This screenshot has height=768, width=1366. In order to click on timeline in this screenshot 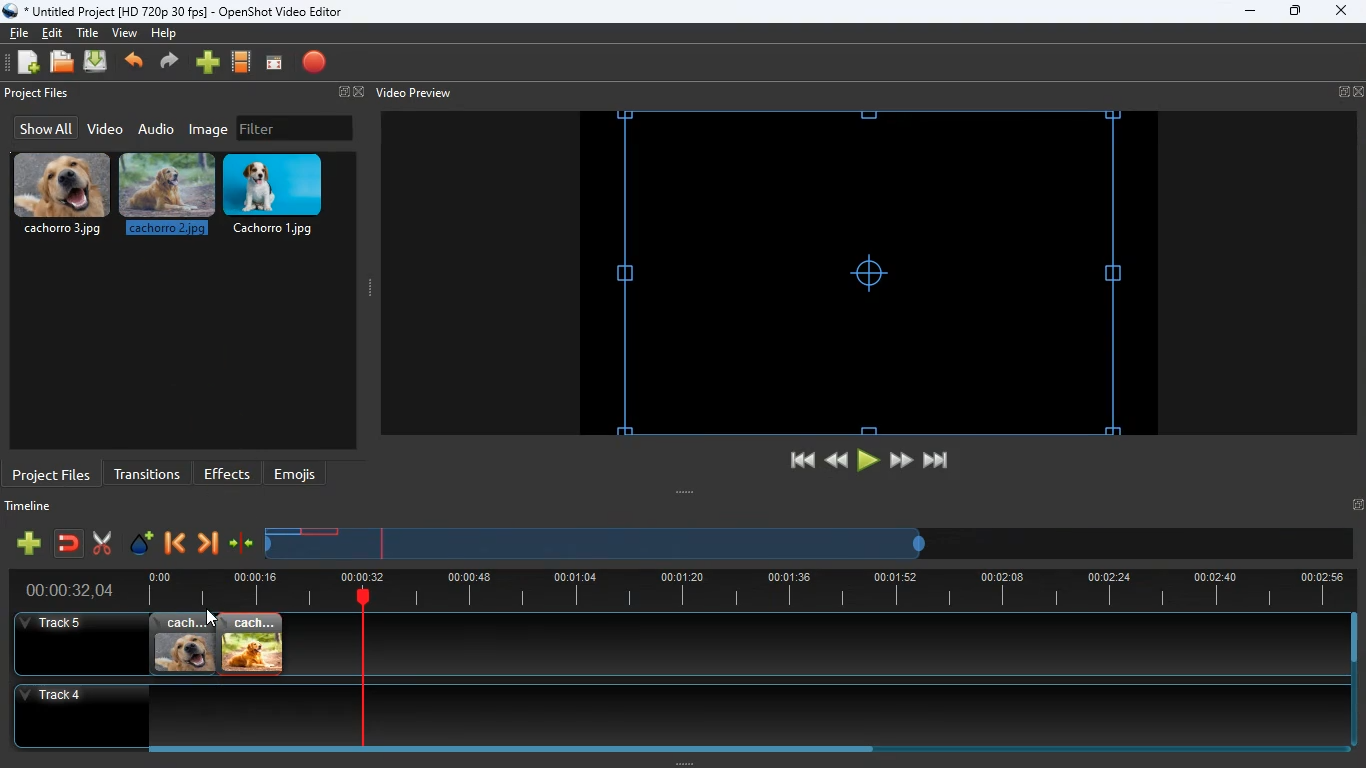, I will do `click(740, 590)`.